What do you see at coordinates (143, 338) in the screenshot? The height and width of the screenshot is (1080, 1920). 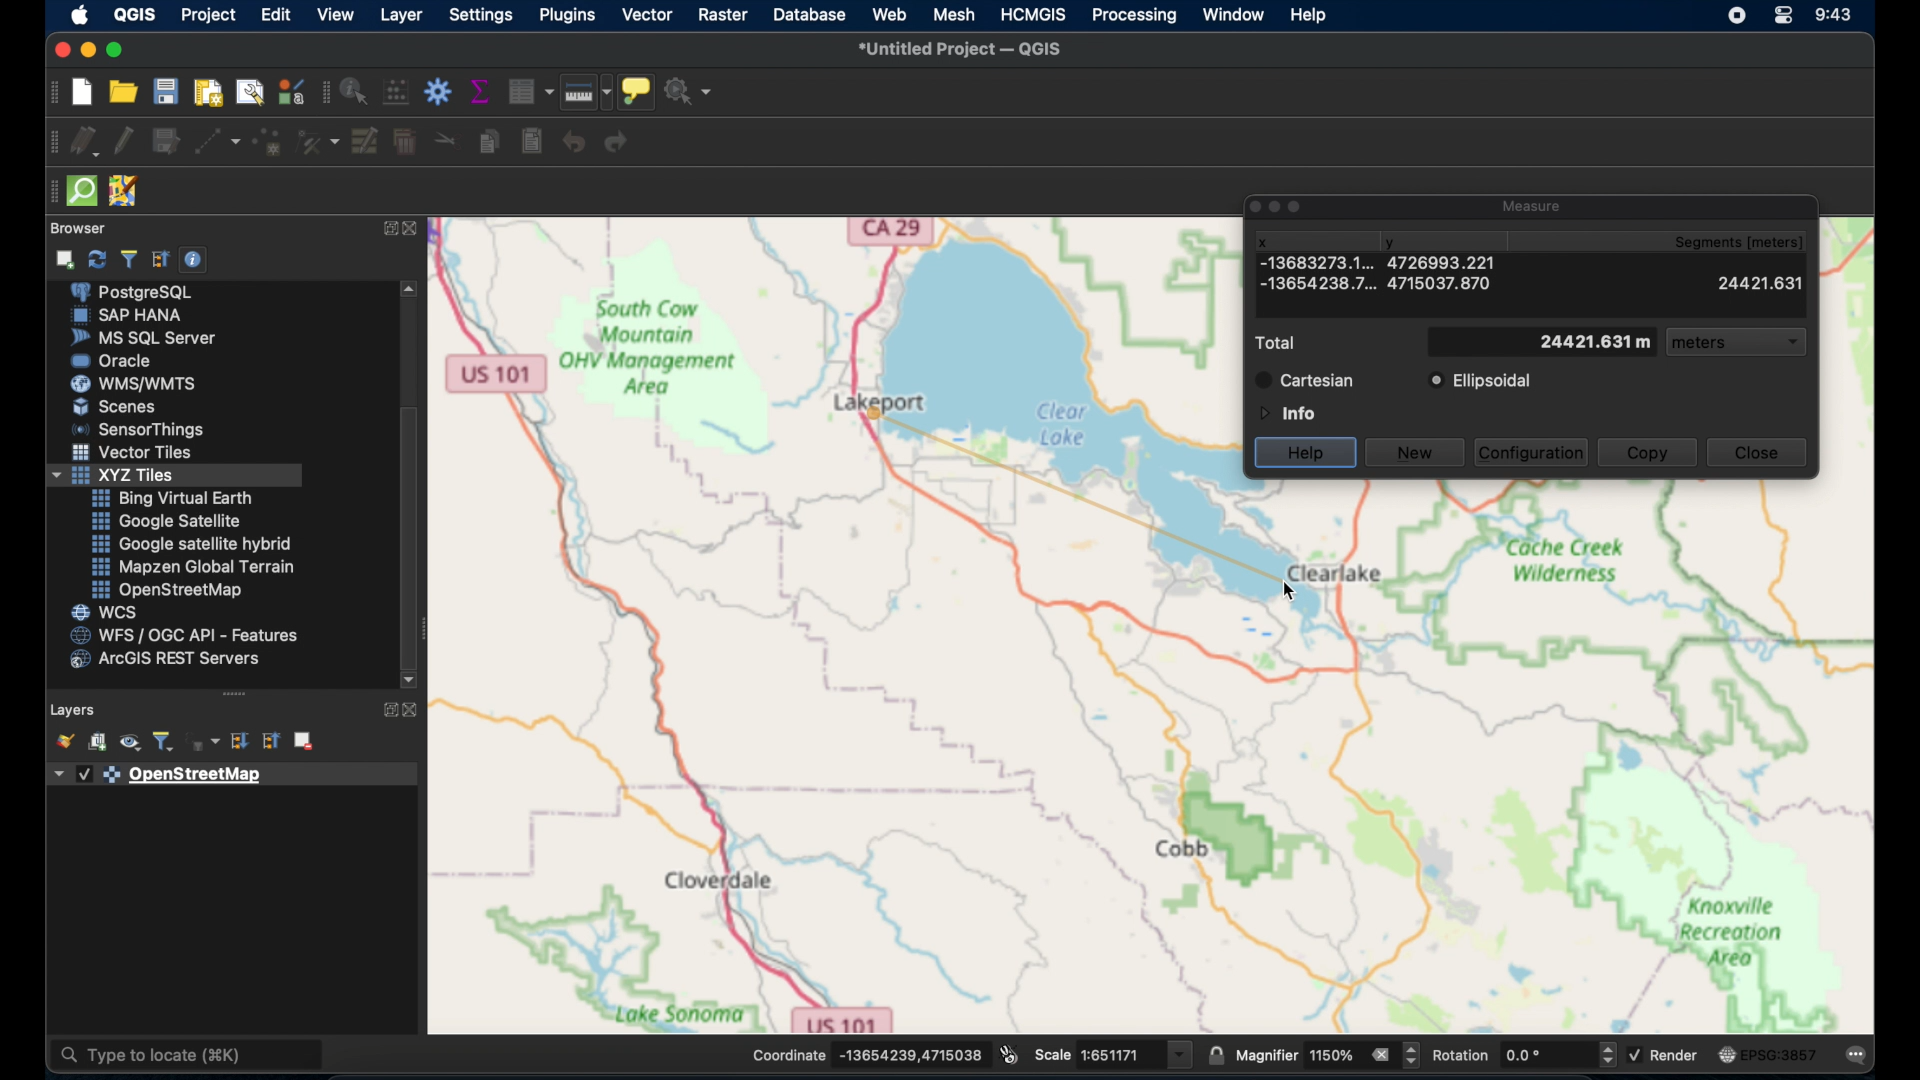 I see `ms sql server` at bounding box center [143, 338].